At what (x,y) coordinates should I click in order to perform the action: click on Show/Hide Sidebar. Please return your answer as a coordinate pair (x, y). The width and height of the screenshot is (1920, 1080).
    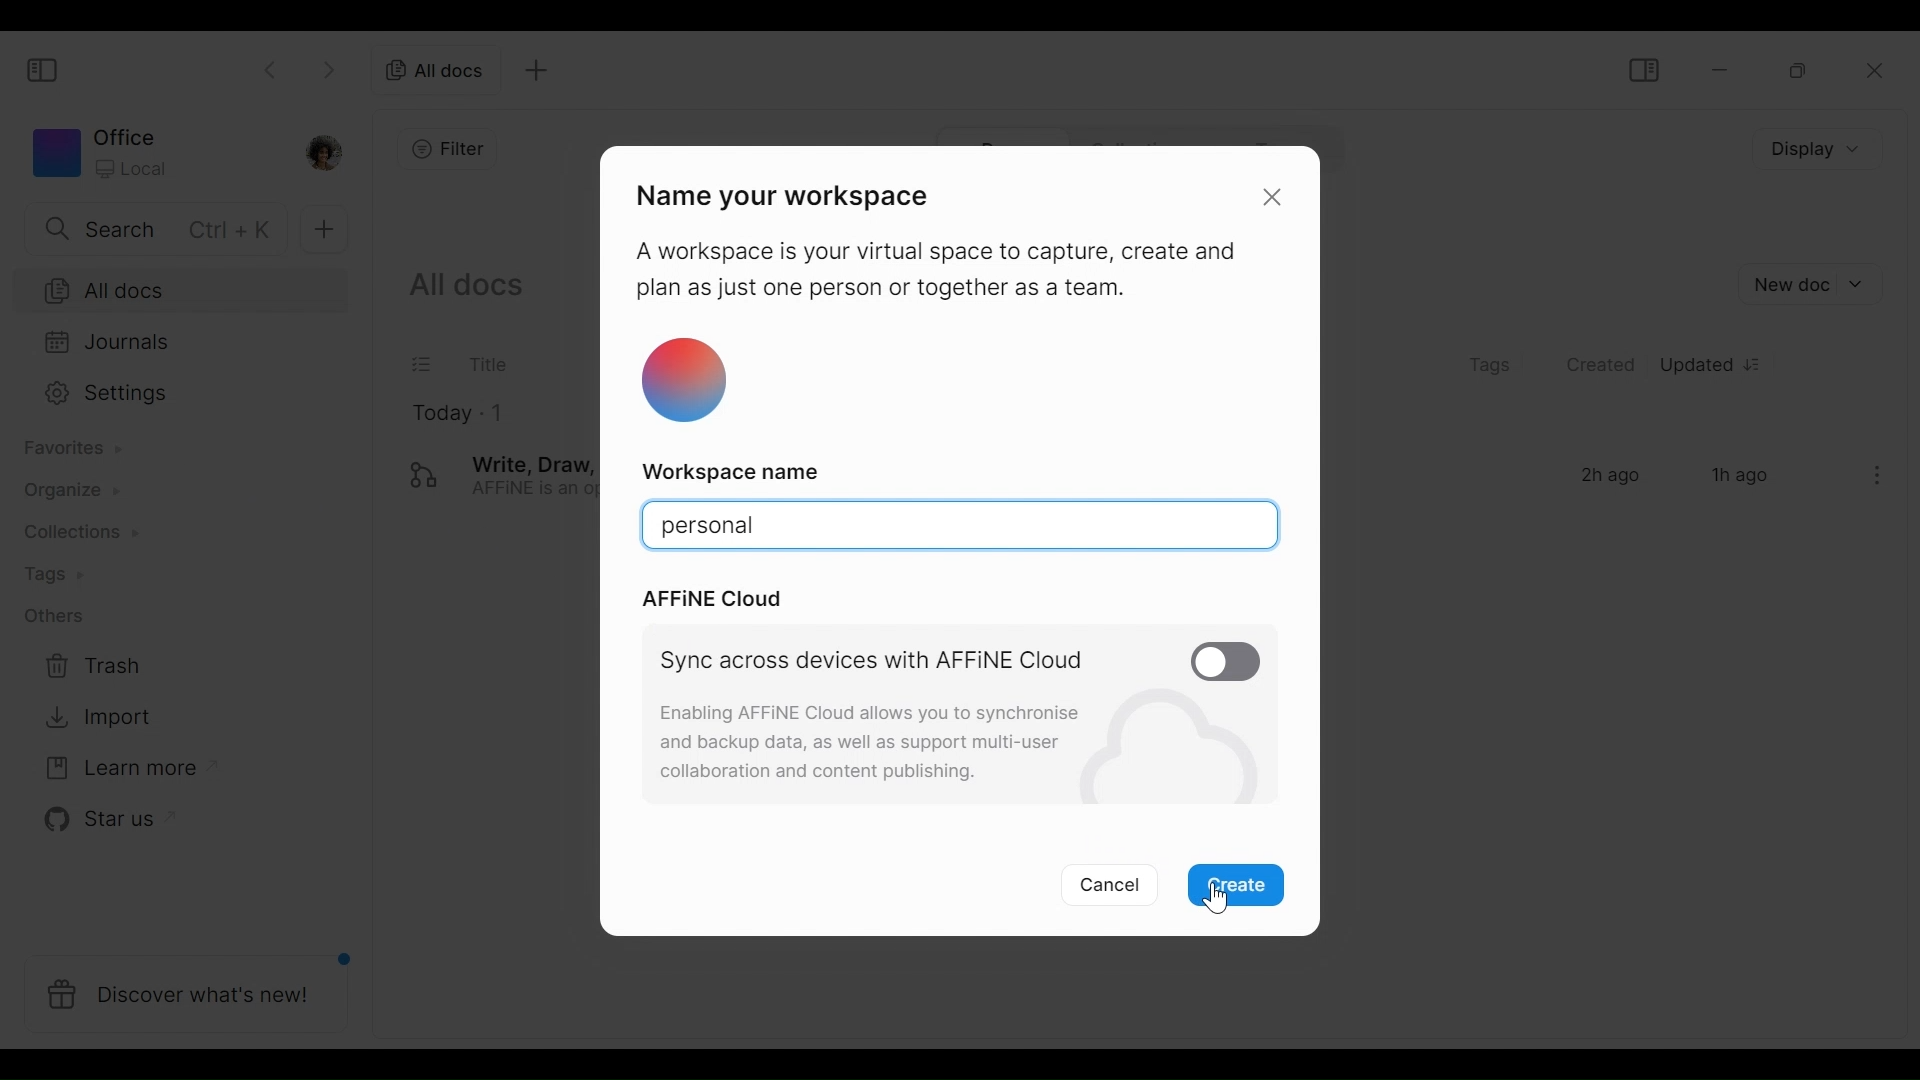
    Looking at the image, I should click on (44, 66).